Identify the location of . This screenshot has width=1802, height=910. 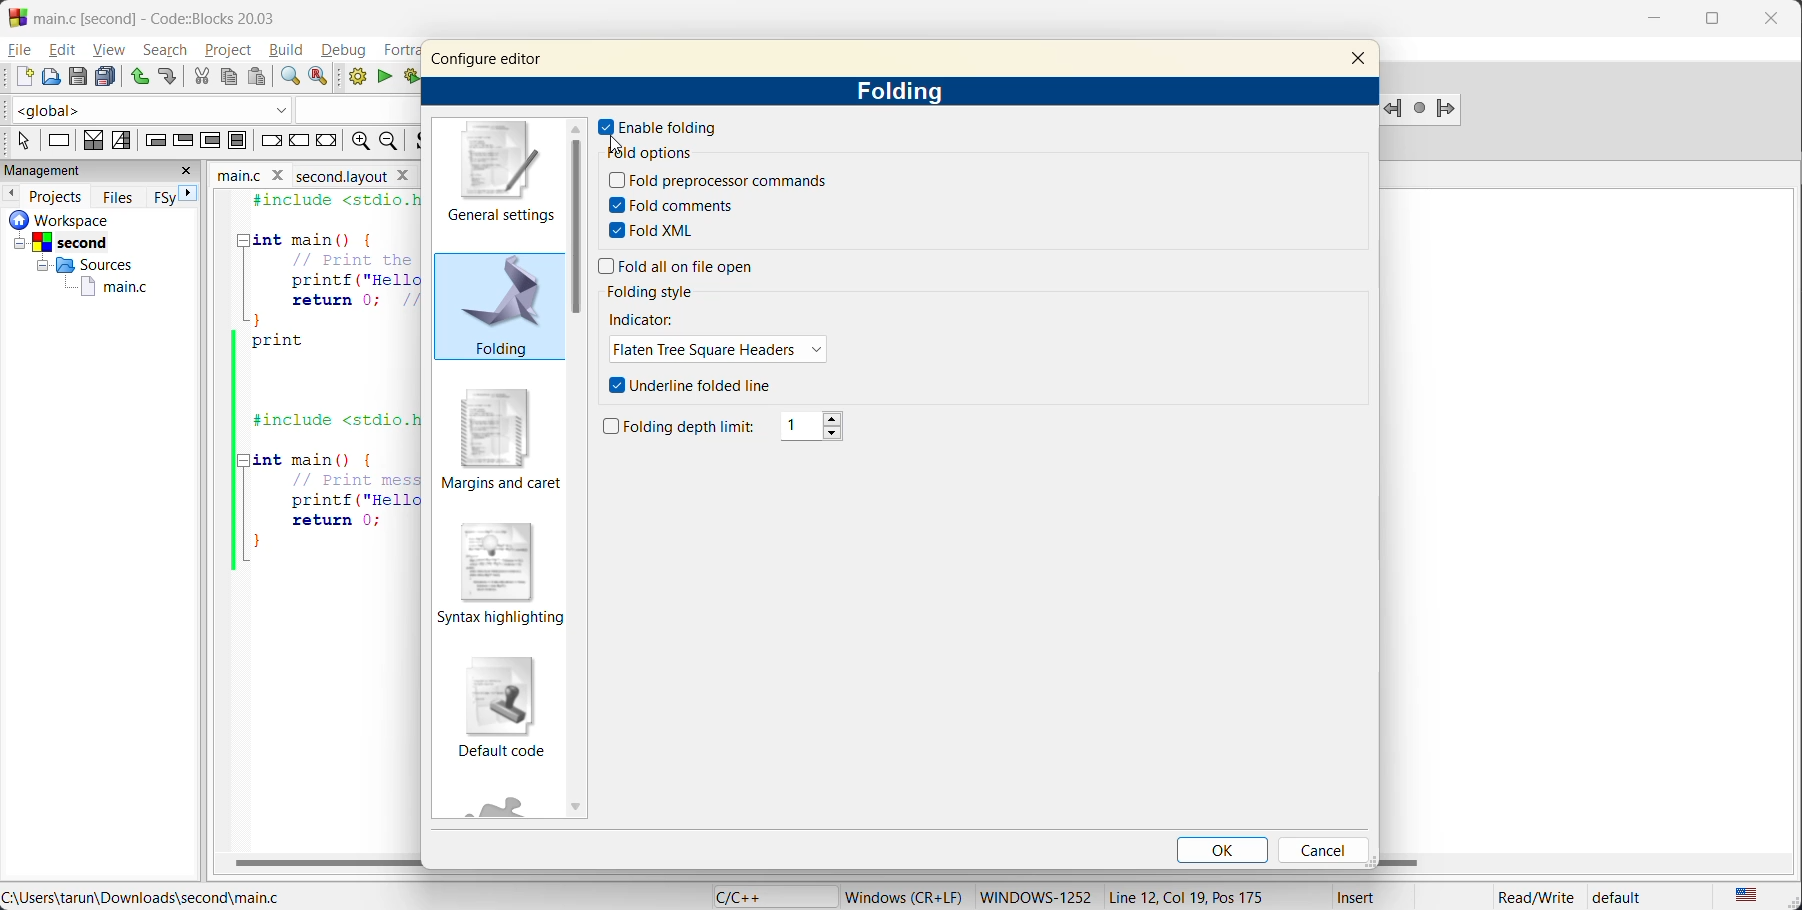
(60, 242).